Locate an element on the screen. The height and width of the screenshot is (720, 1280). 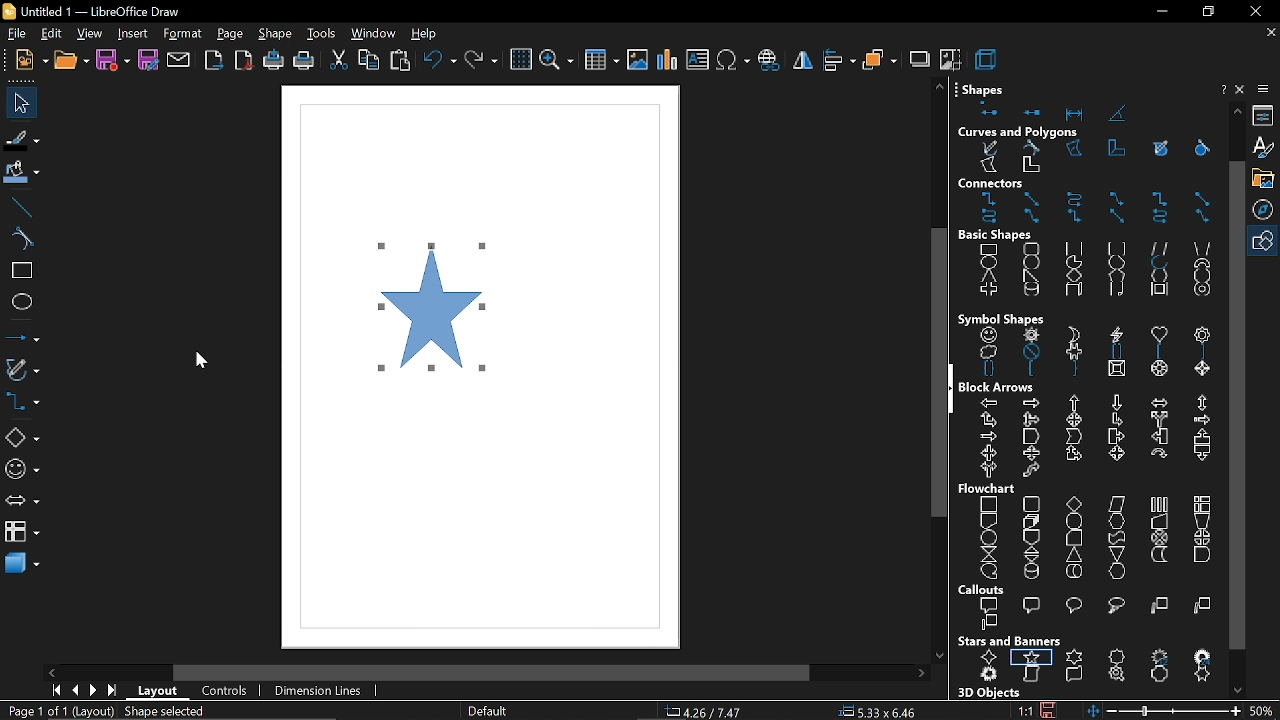
Cursor is located at coordinates (202, 356).